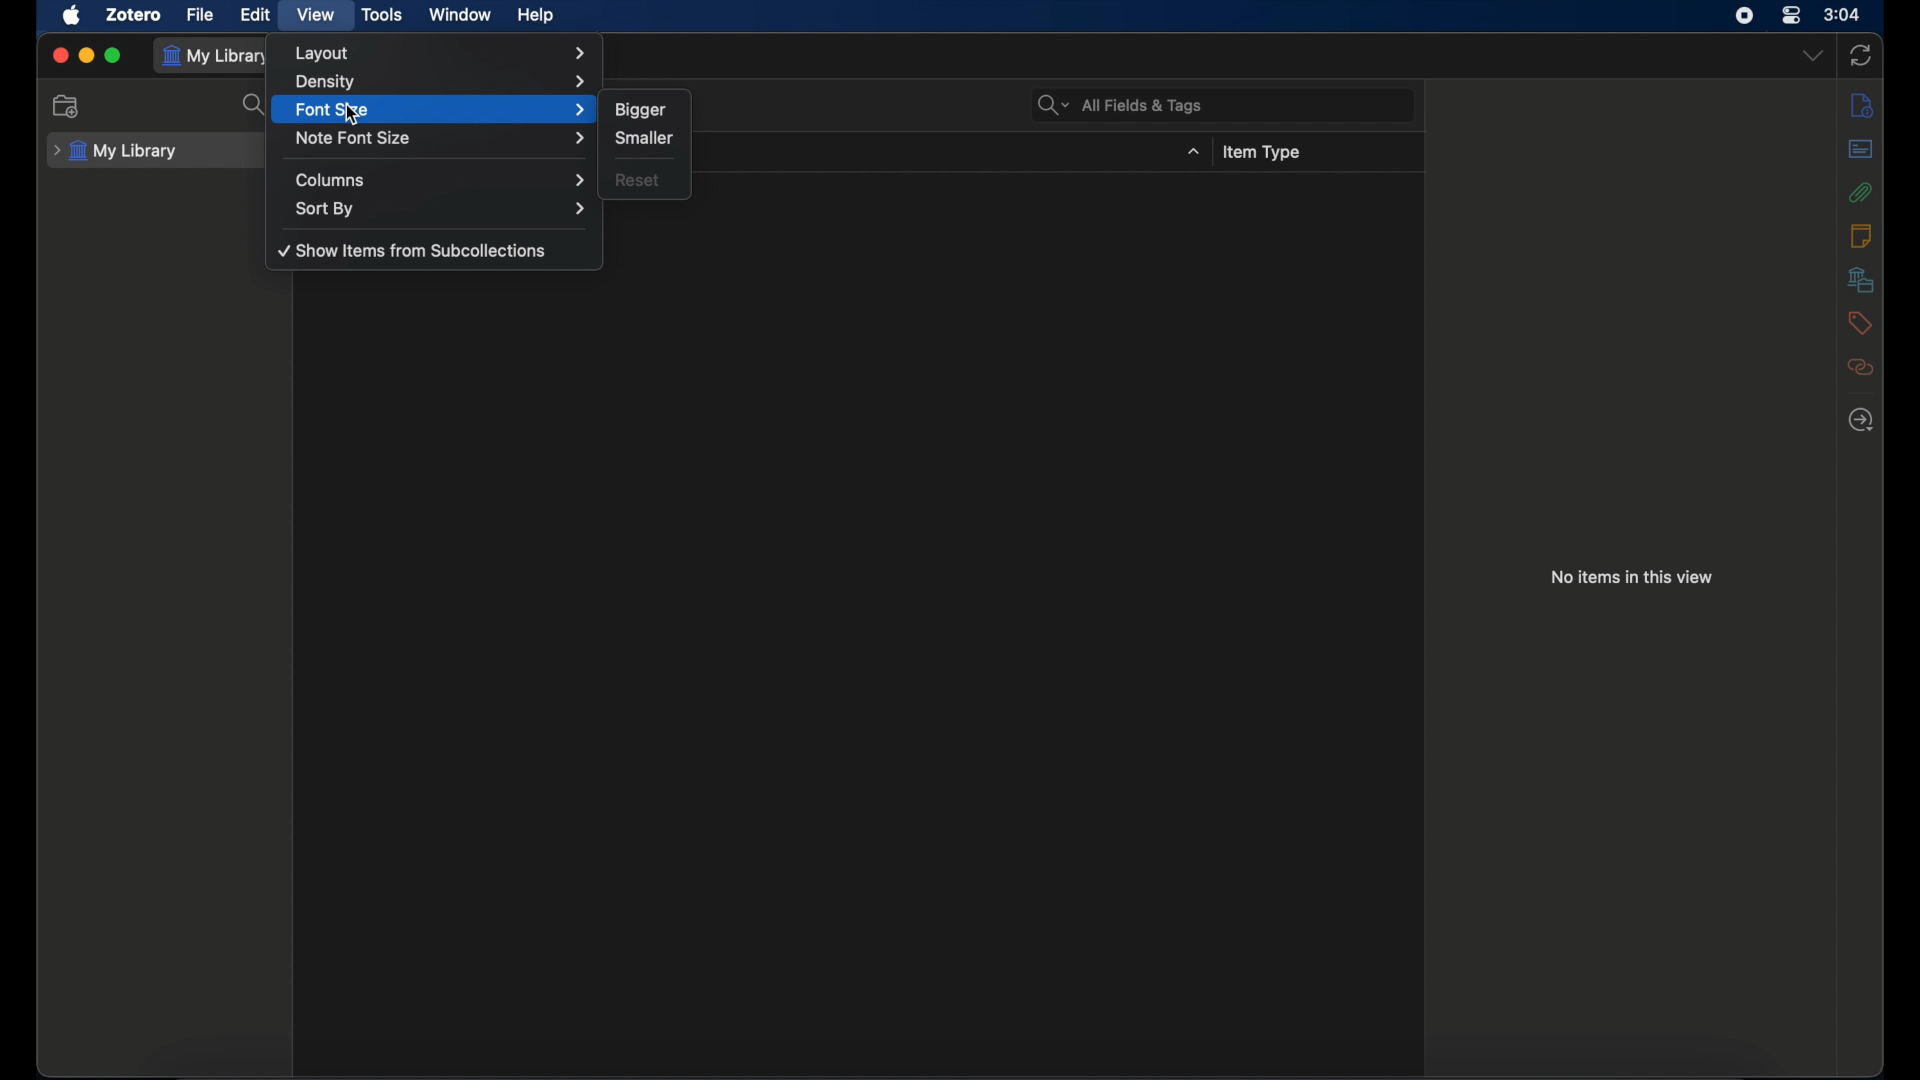  Describe the element at coordinates (258, 105) in the screenshot. I see `search` at that location.